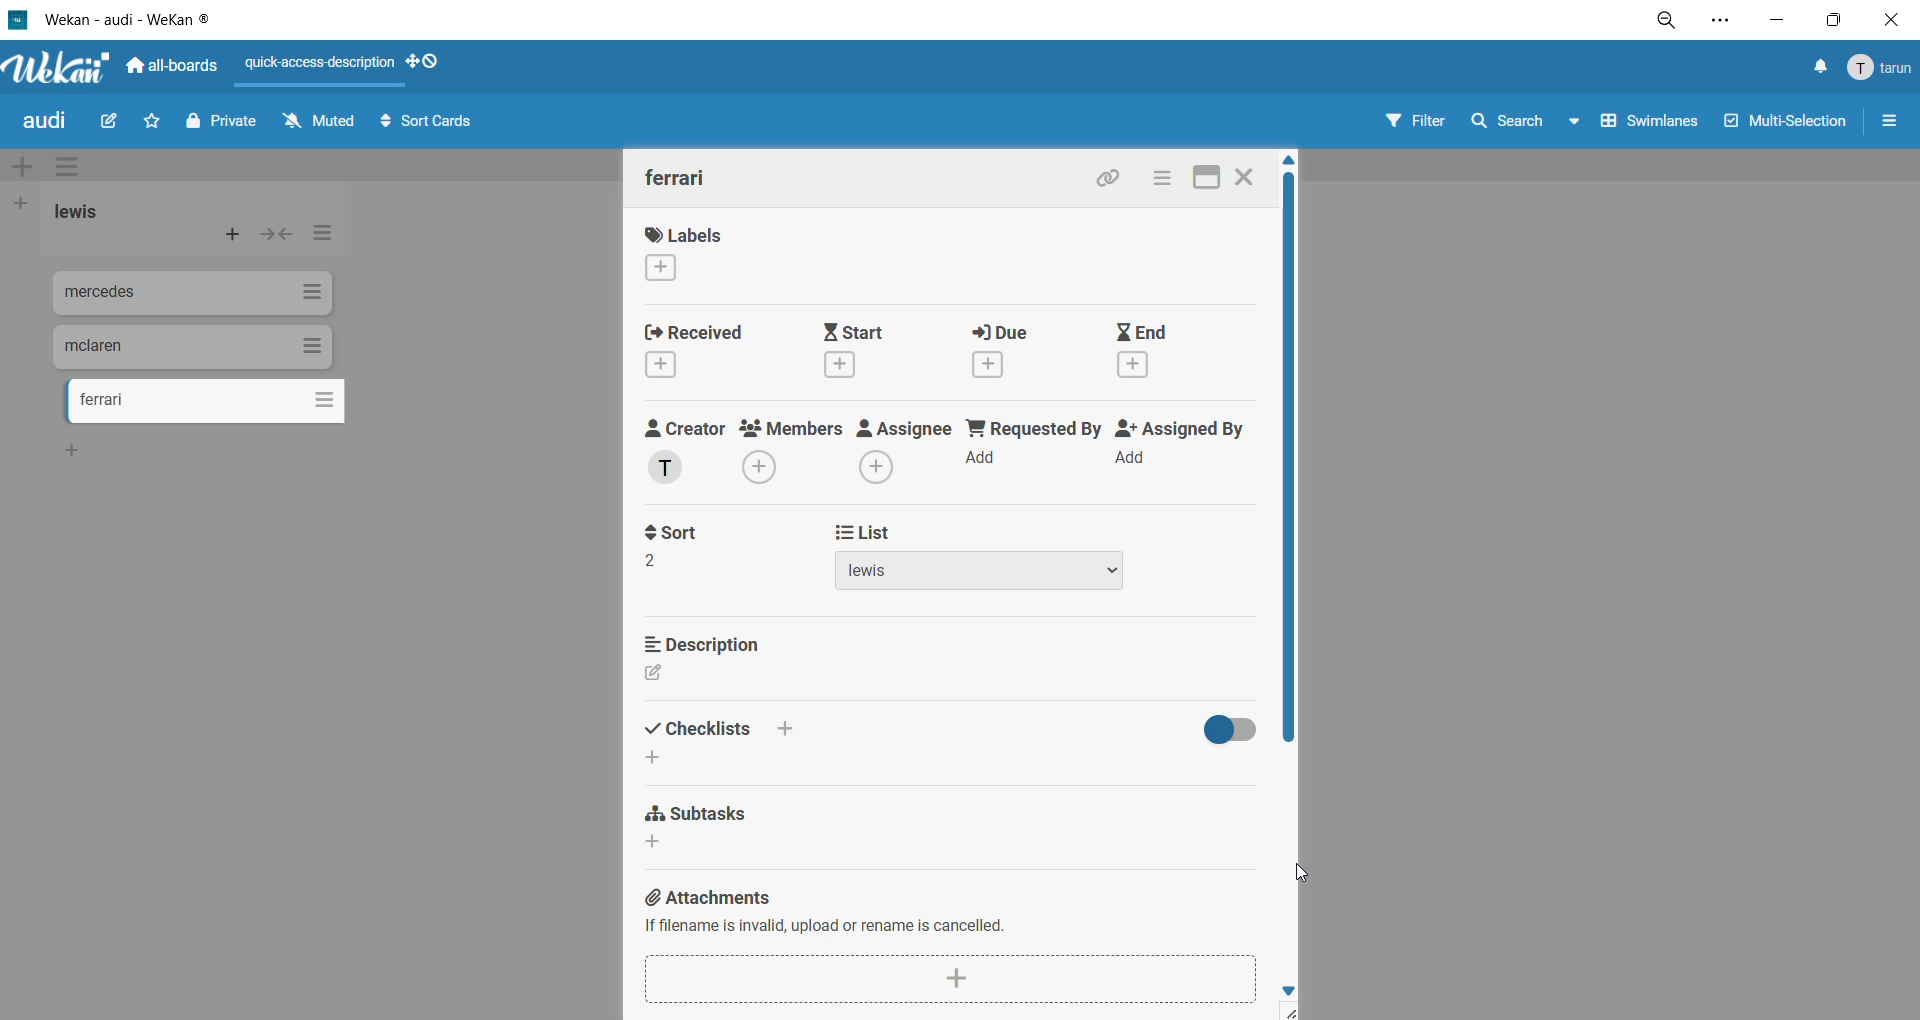 Image resolution: width=1920 pixels, height=1020 pixels. What do you see at coordinates (156, 119) in the screenshot?
I see `star` at bounding box center [156, 119].